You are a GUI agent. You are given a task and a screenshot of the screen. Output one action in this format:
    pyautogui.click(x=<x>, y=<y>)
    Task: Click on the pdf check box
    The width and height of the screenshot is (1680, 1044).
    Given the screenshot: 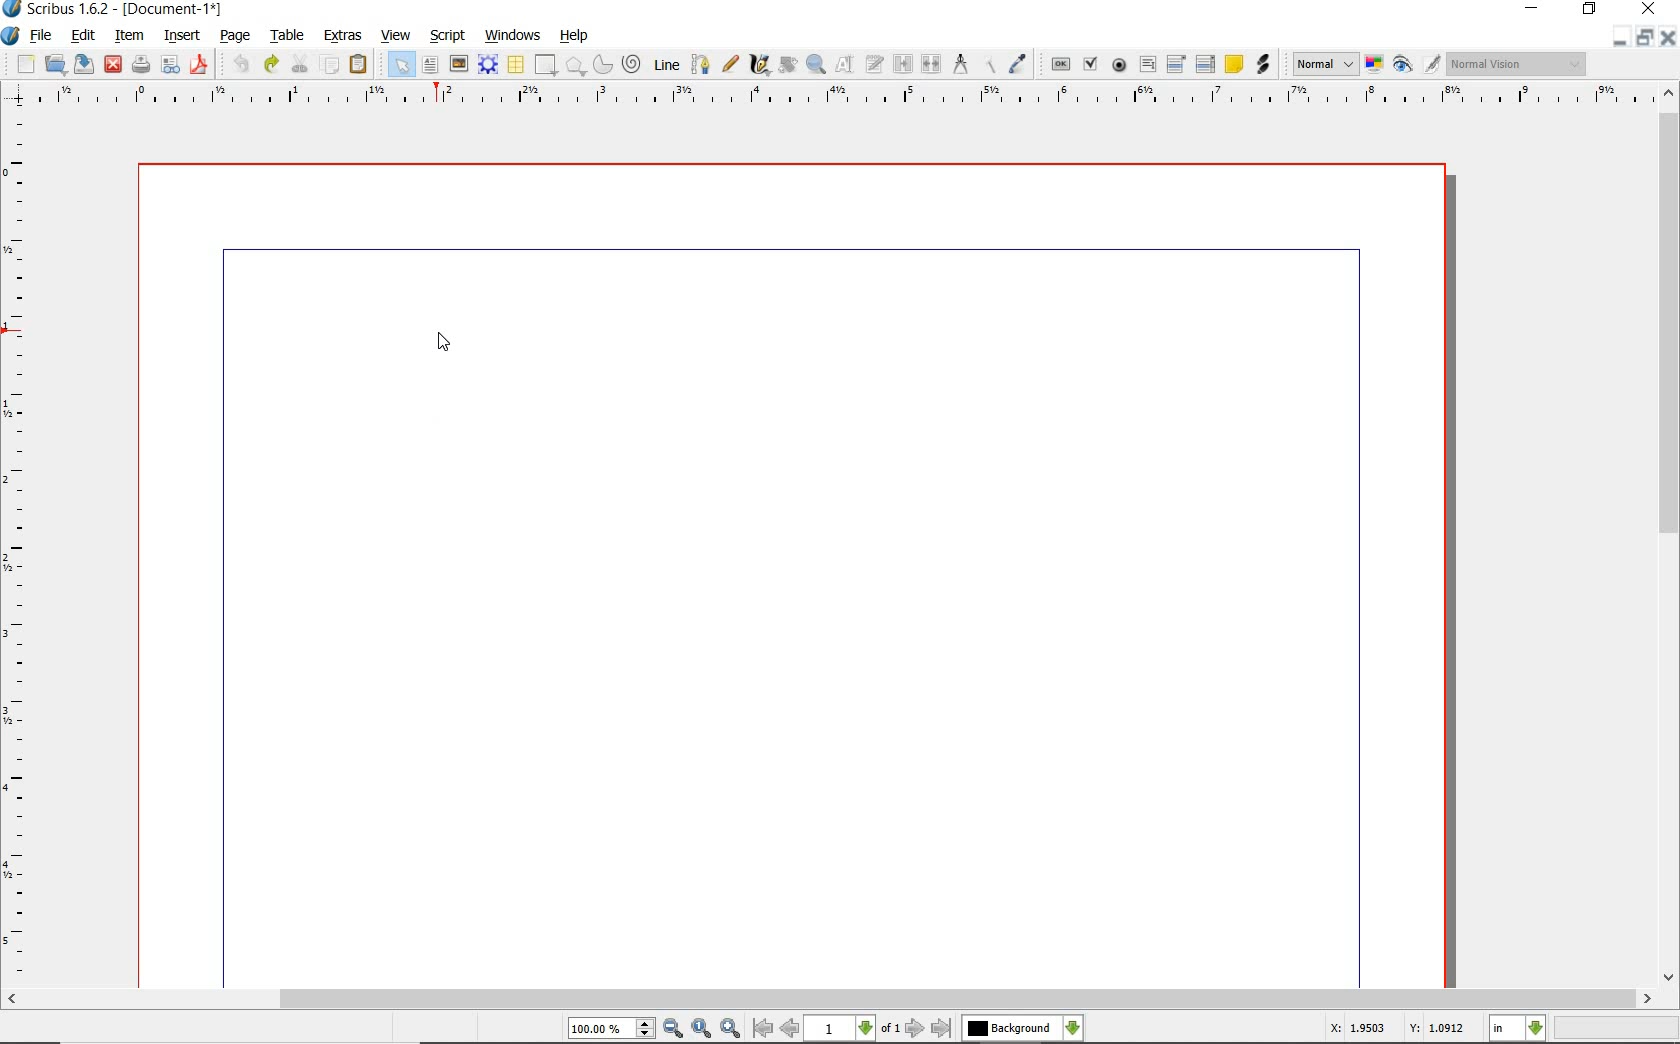 What is the action you would take?
    pyautogui.click(x=1093, y=66)
    